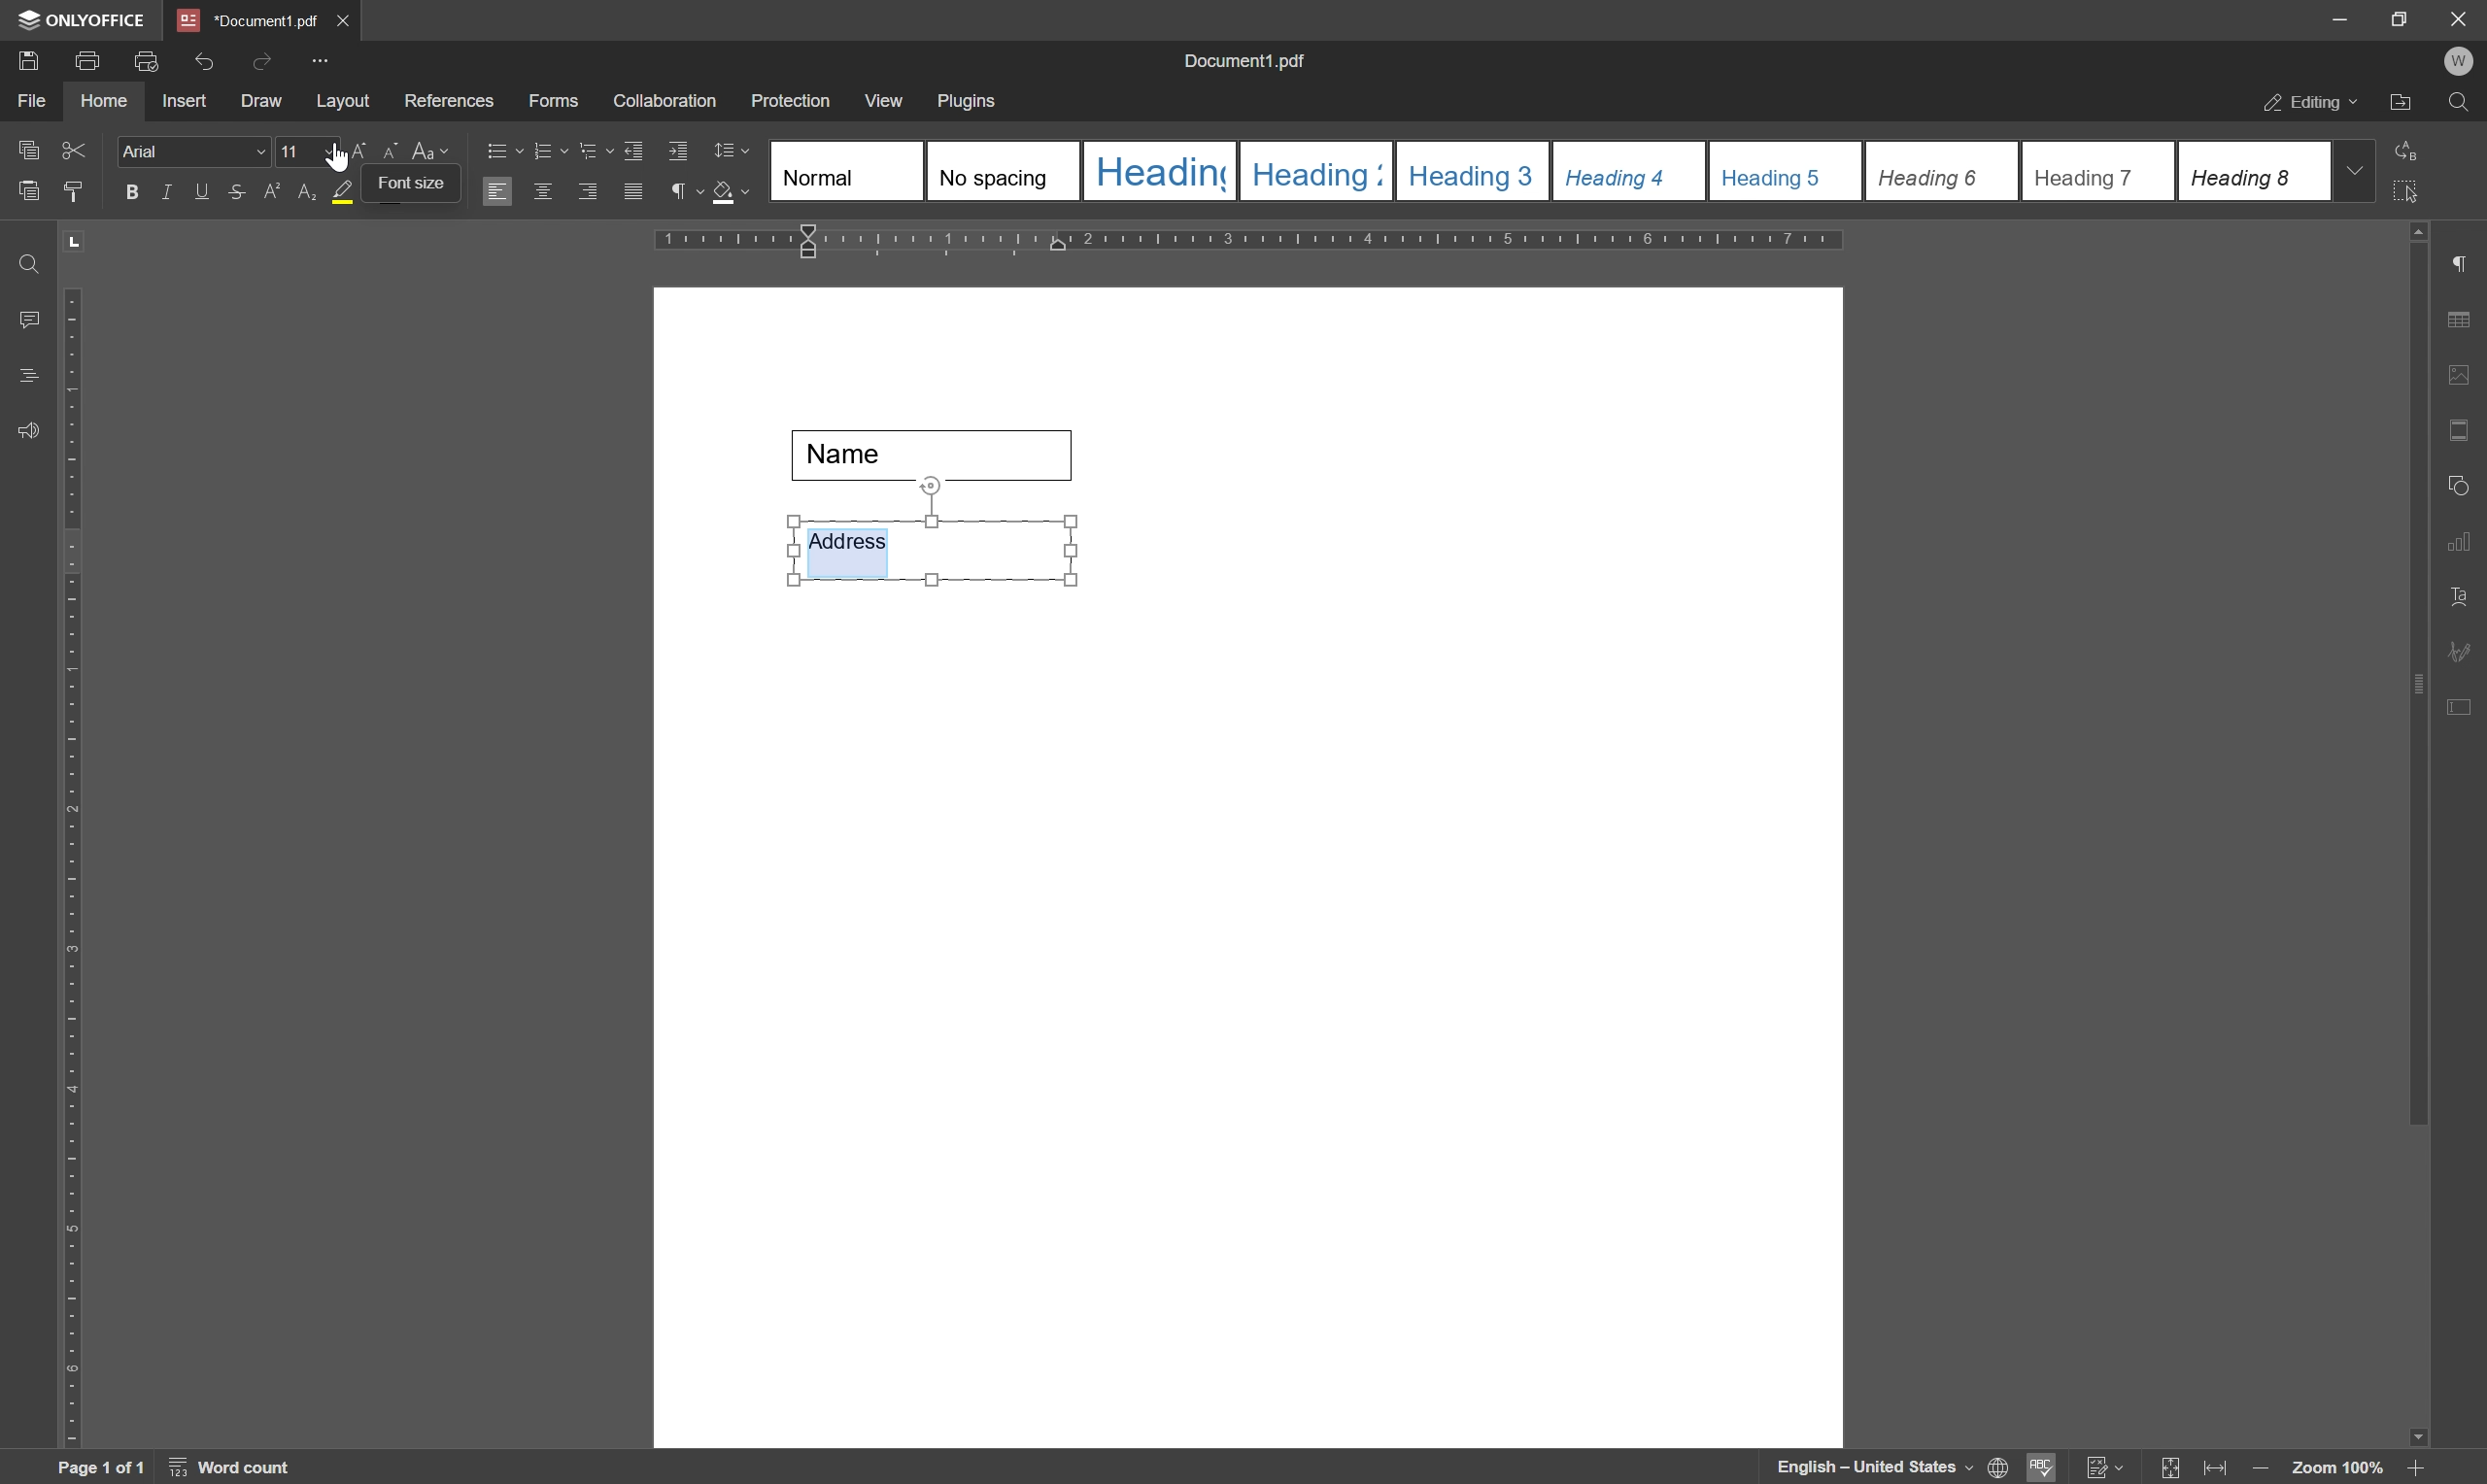  Describe the element at coordinates (2169, 1468) in the screenshot. I see `fit to slide` at that location.